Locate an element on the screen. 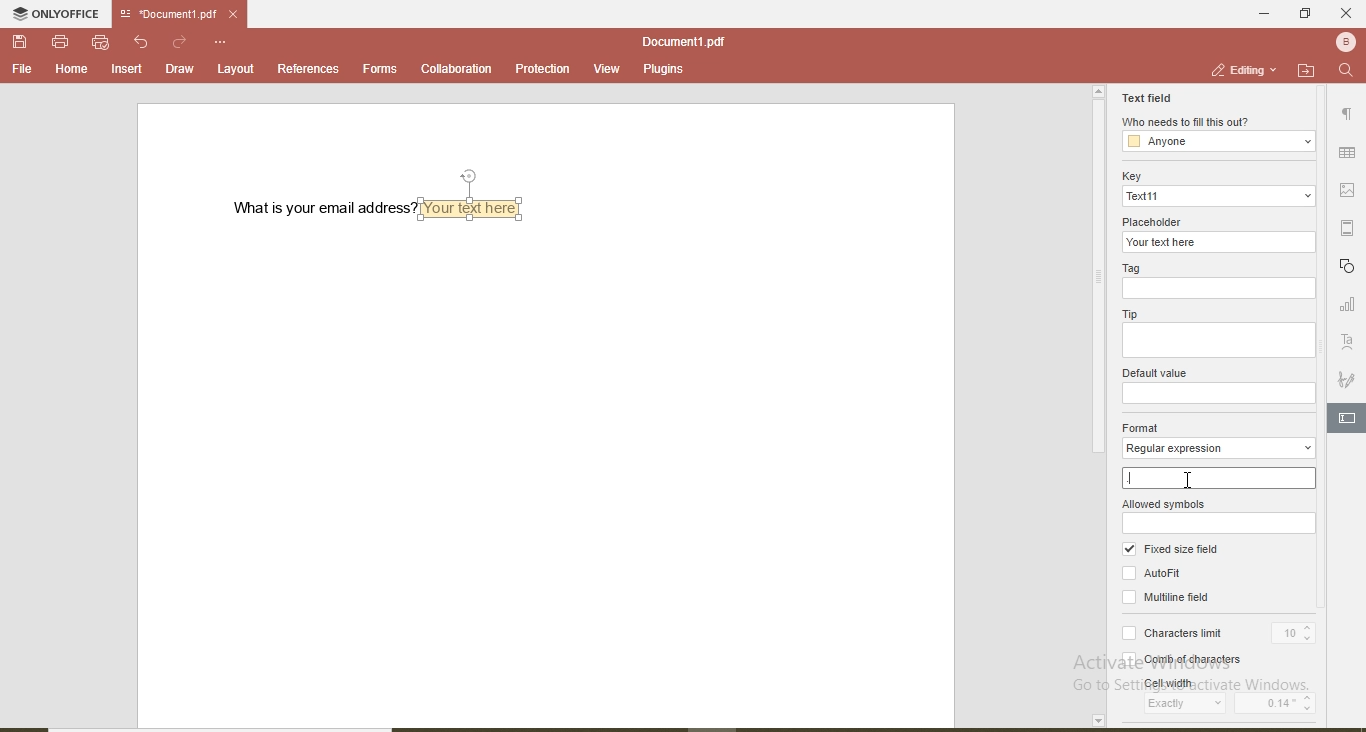  minimise is located at coordinates (1258, 12).